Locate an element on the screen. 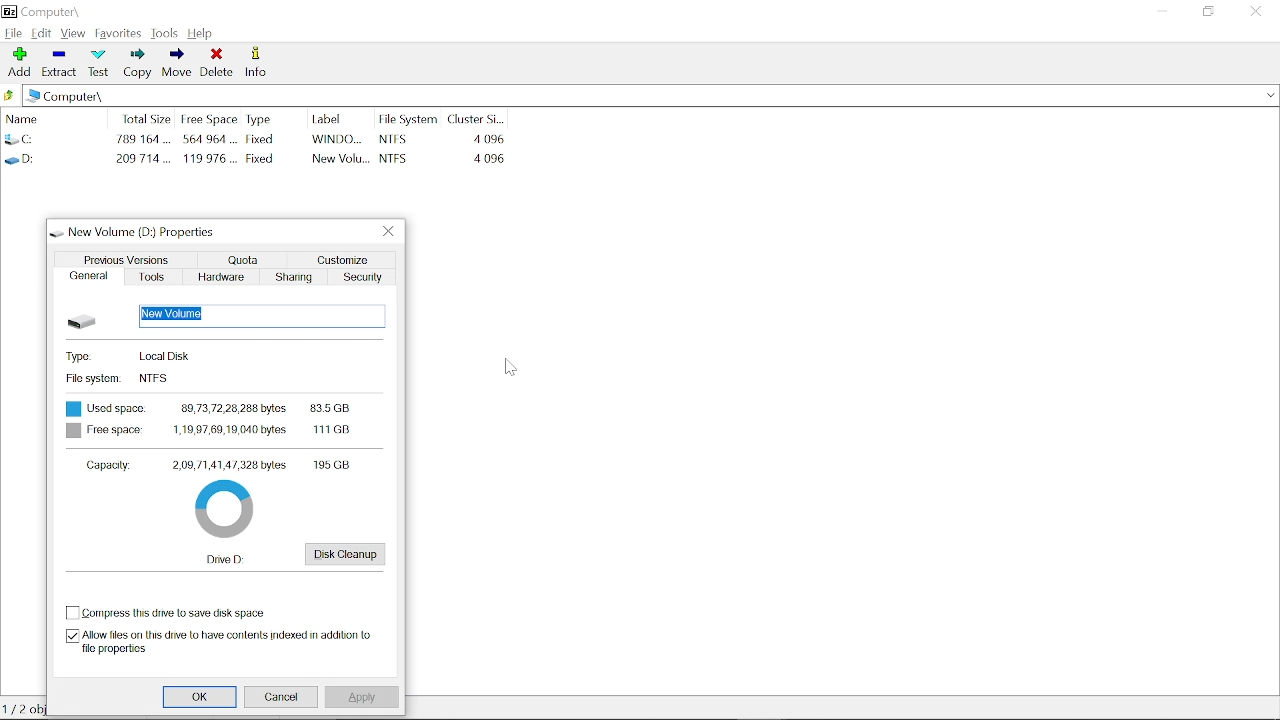 This screenshot has width=1280, height=720. info is located at coordinates (257, 63).